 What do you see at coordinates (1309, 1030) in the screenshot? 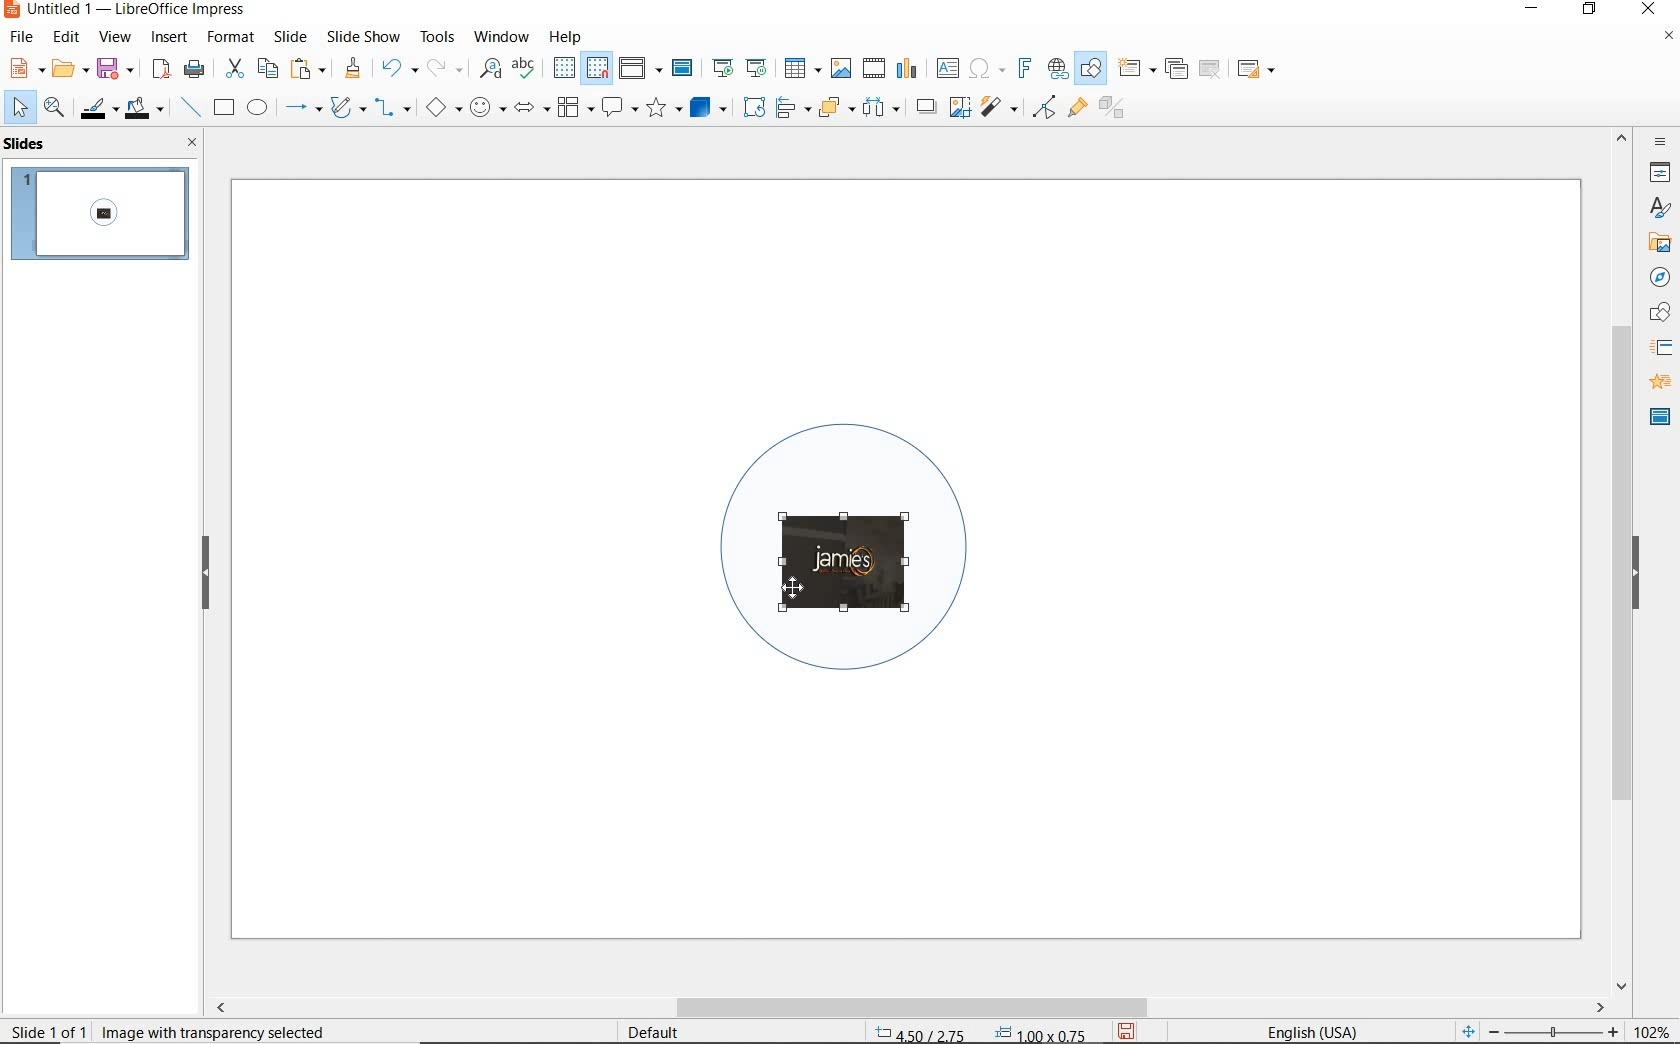
I see `Text language` at bounding box center [1309, 1030].